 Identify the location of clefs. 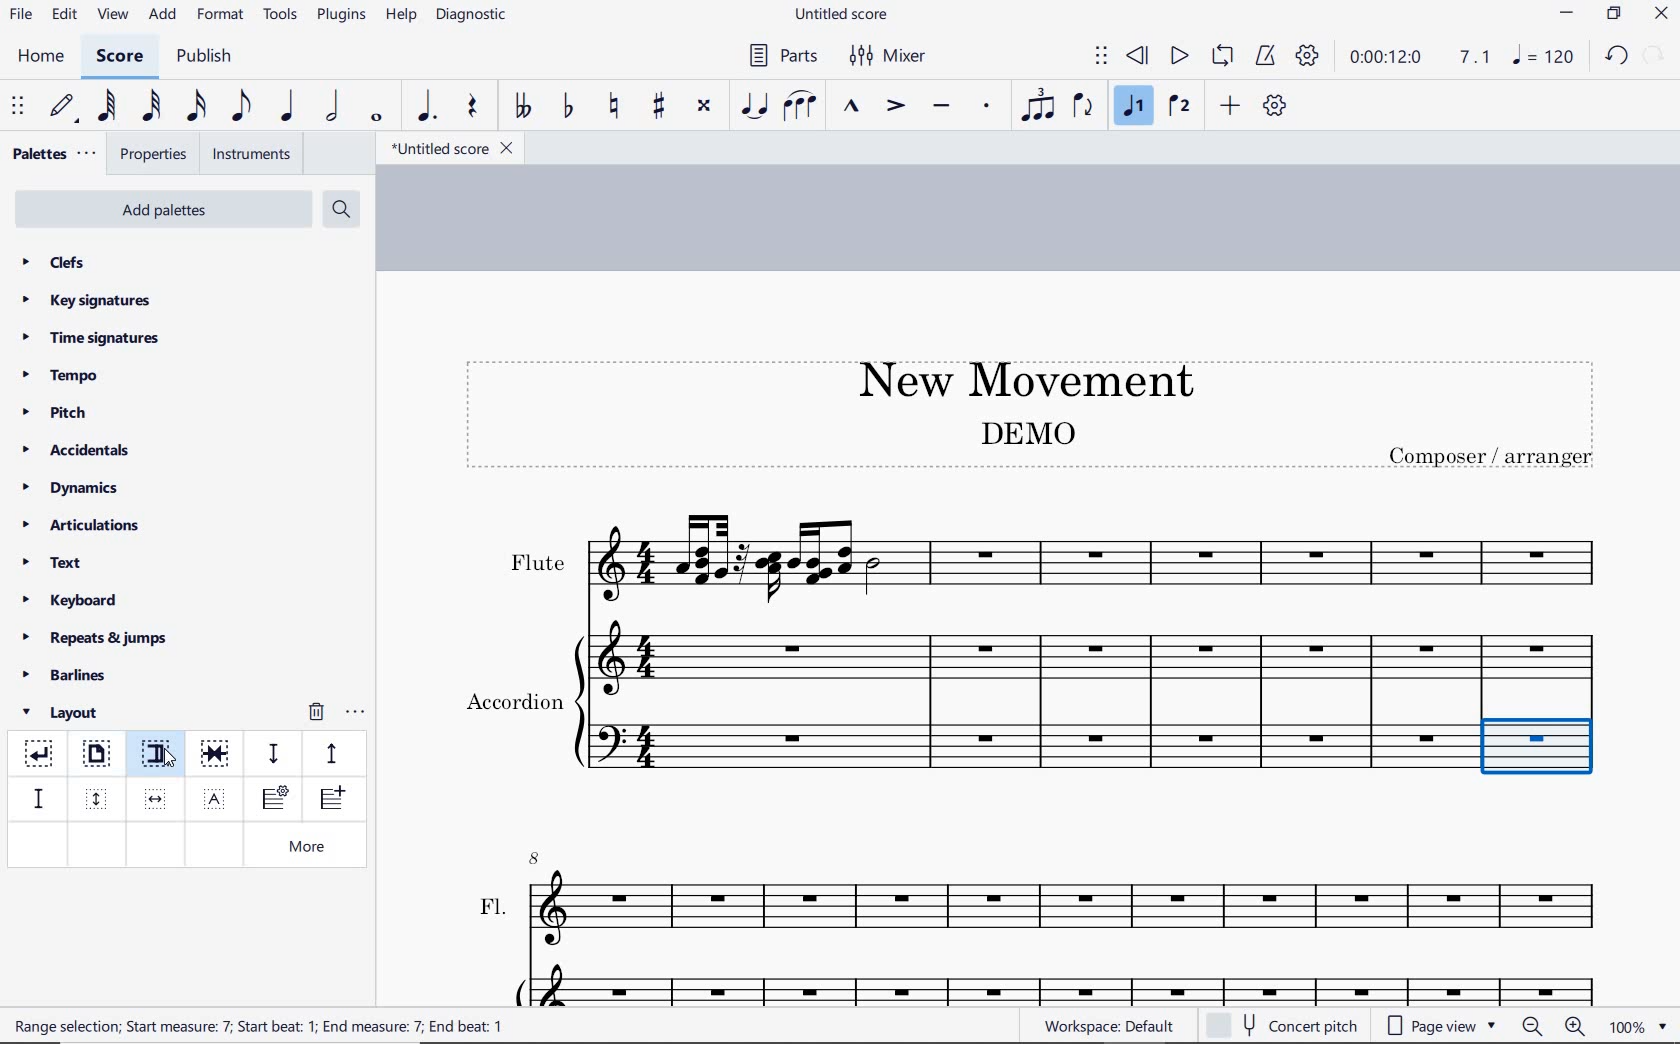
(55, 262).